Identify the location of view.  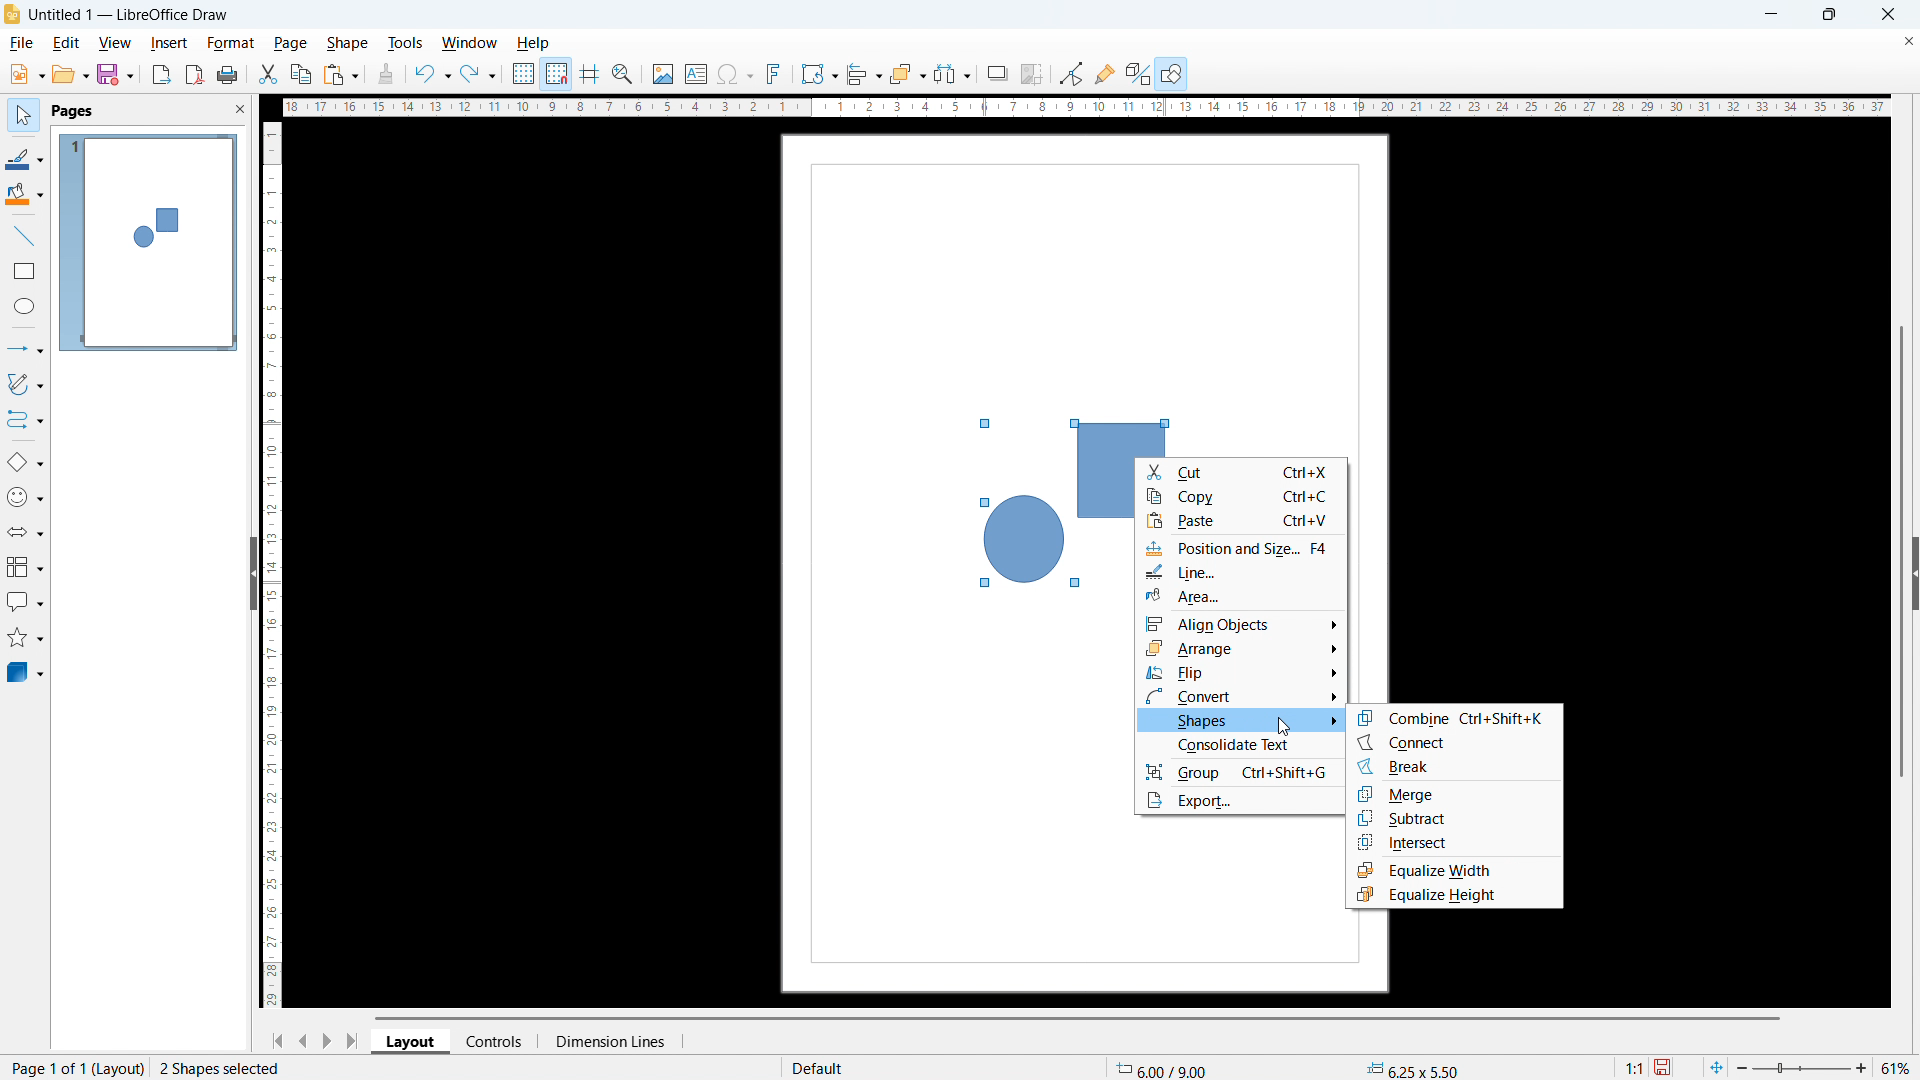
(115, 44).